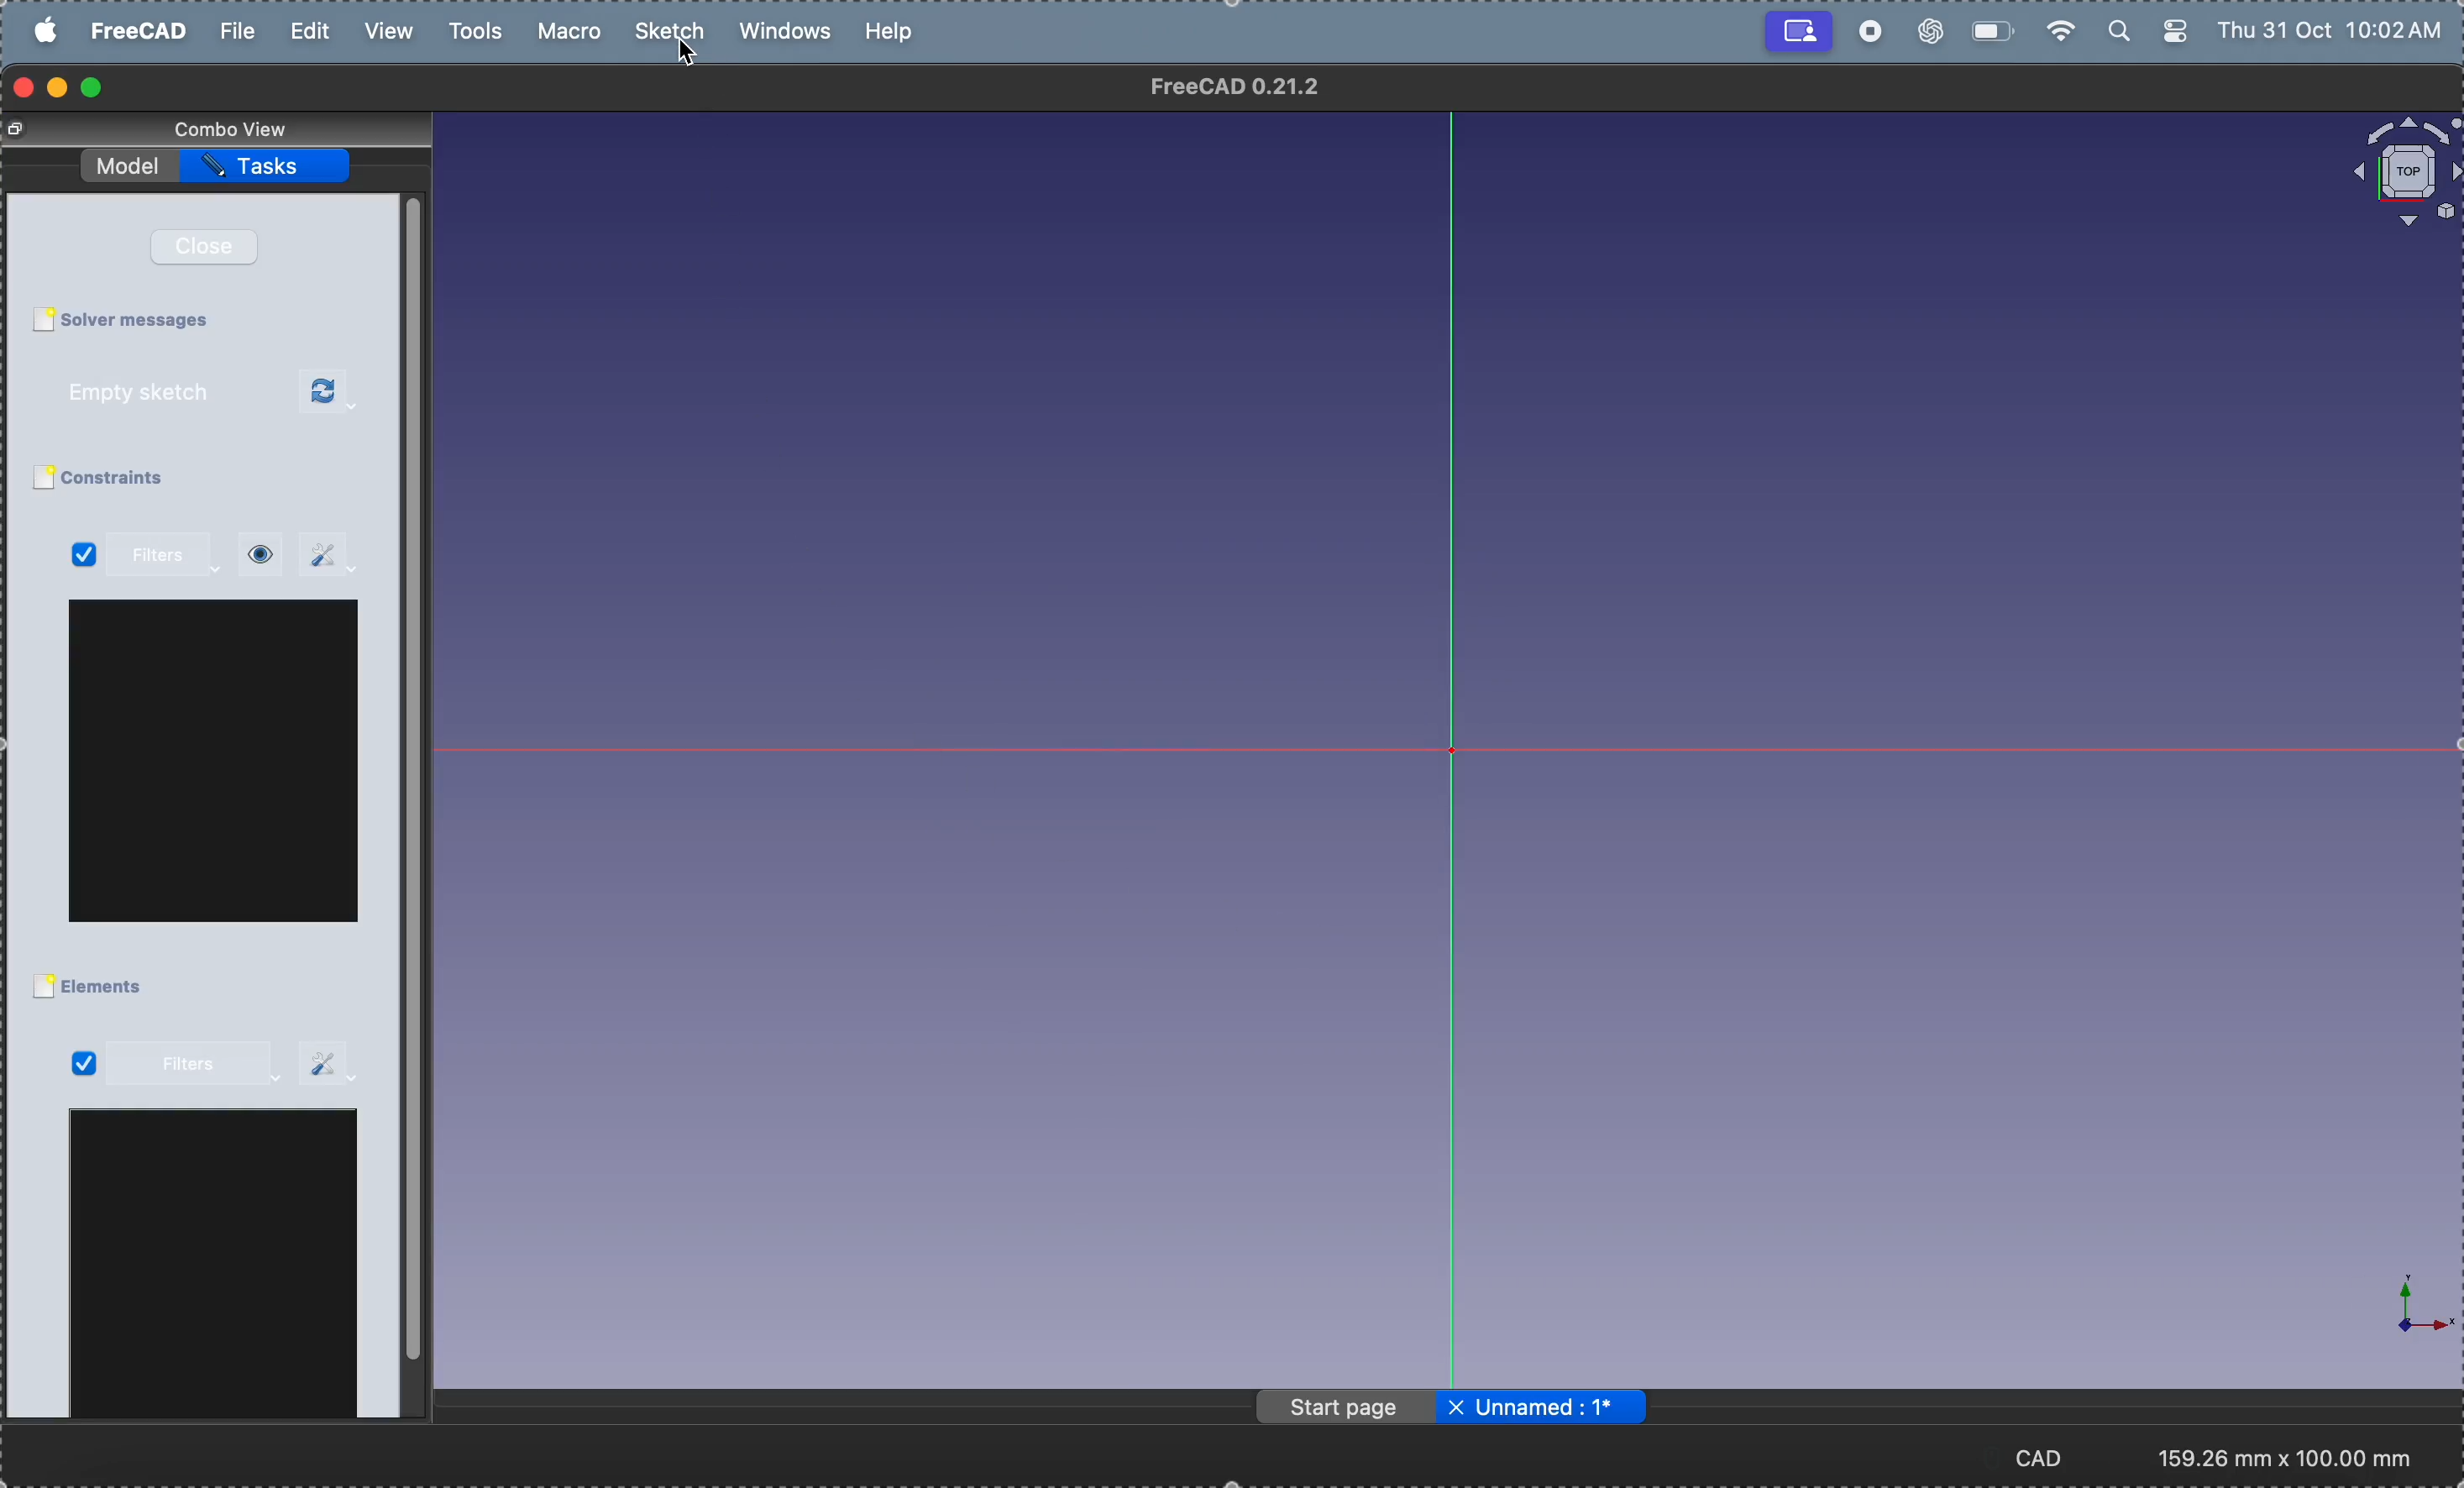 The image size is (2464, 1488). I want to click on Thu 31 Oct 10:02 AM, so click(2335, 34).